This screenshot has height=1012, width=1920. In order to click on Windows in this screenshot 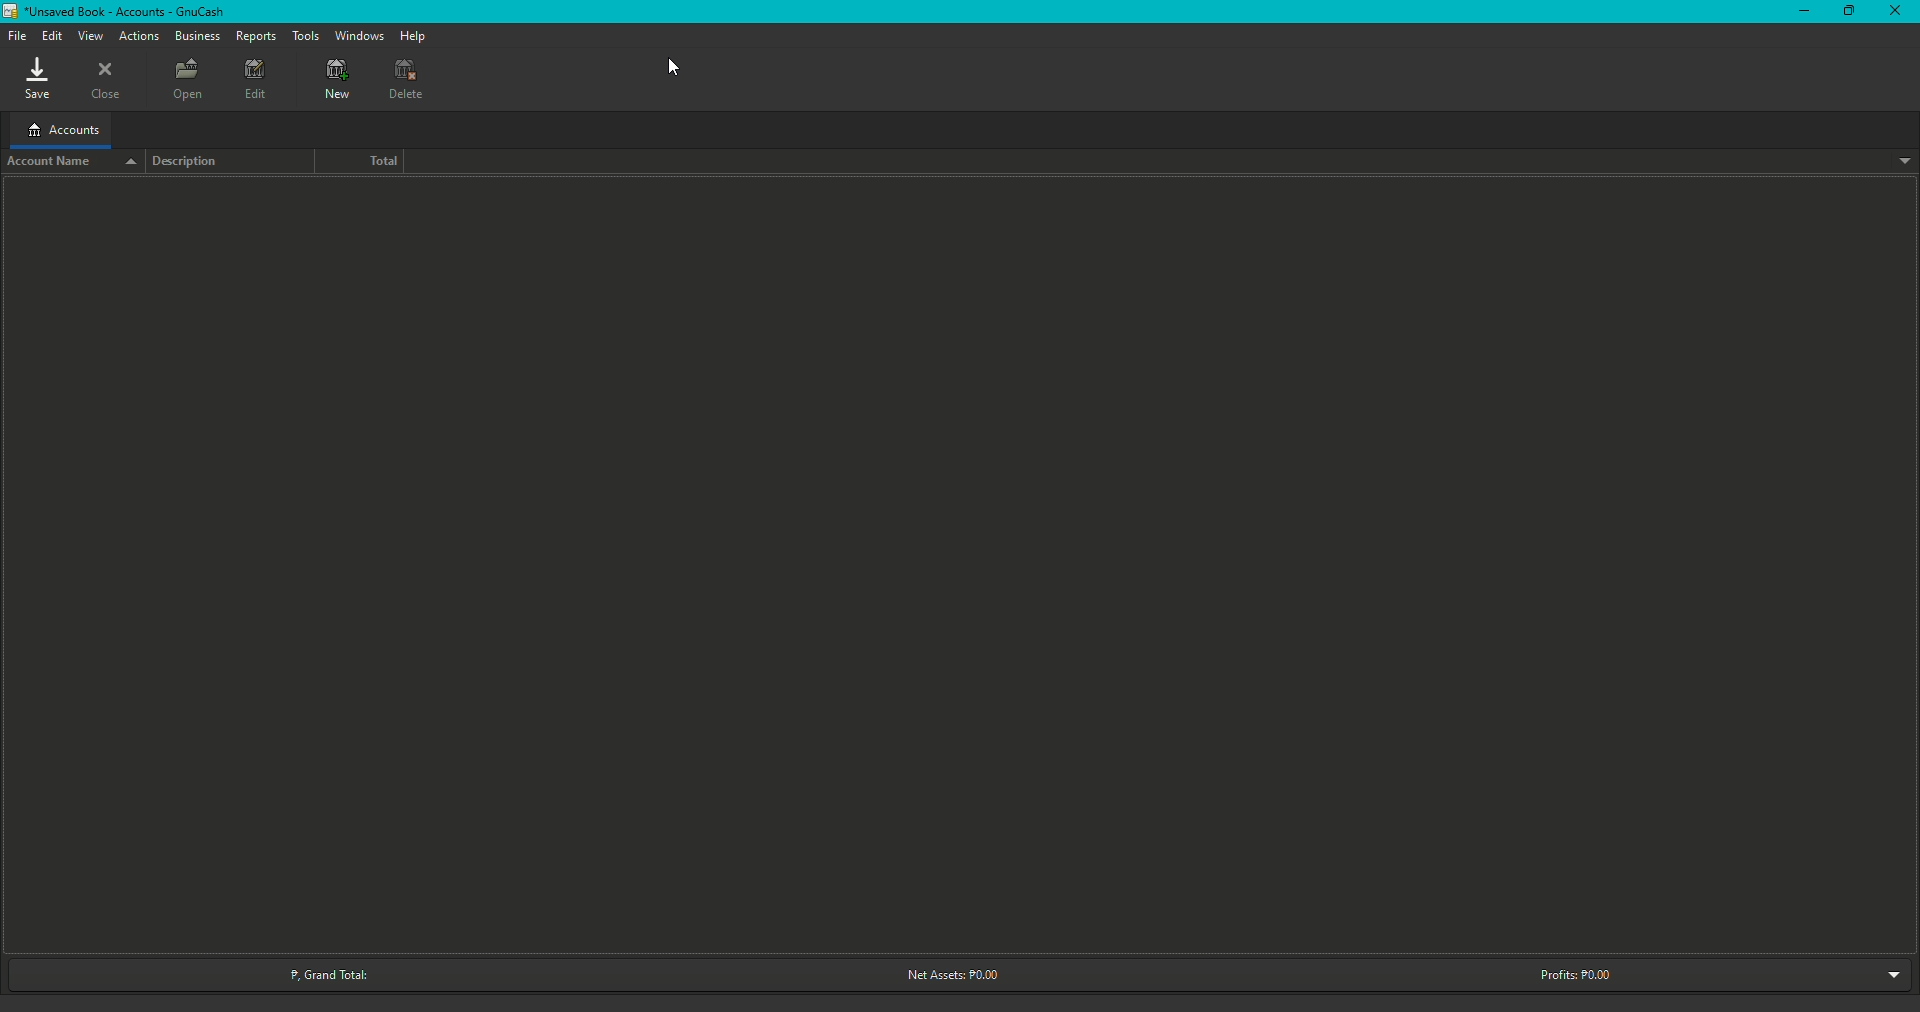, I will do `click(360, 35)`.